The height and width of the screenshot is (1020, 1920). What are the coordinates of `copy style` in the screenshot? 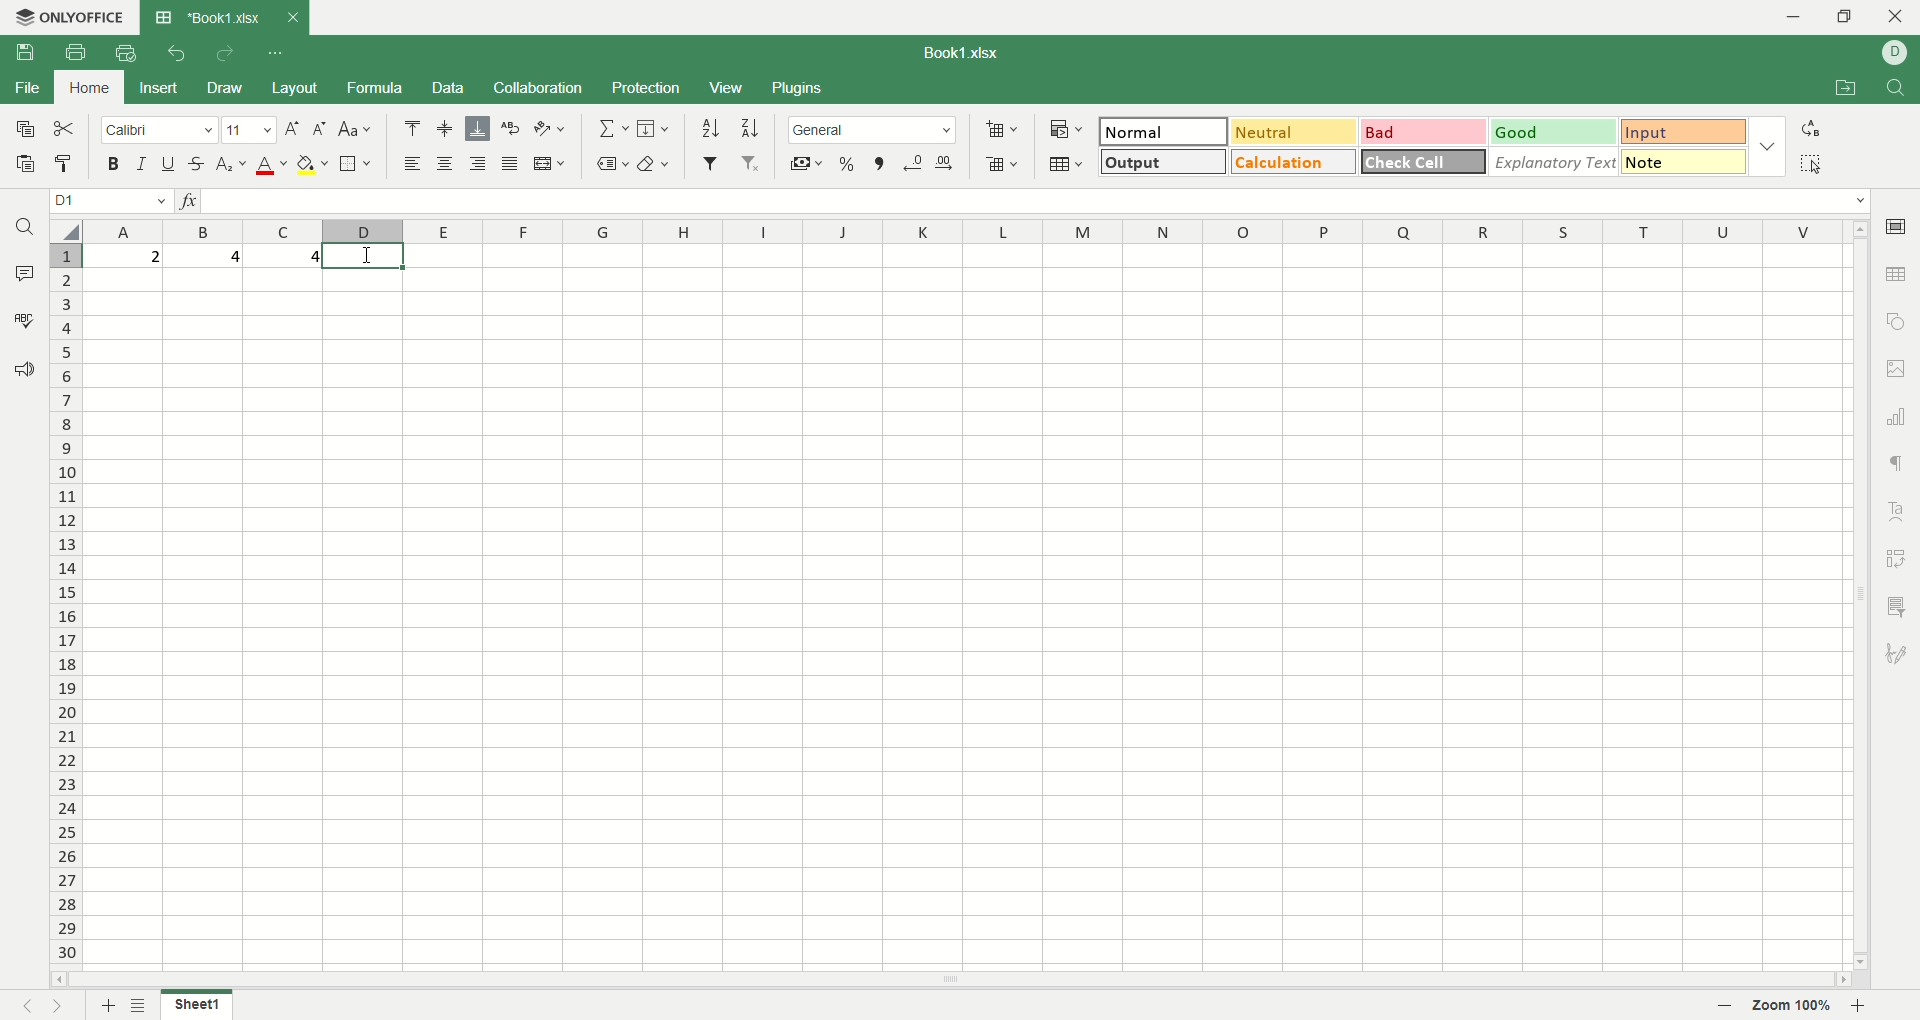 It's located at (67, 163).